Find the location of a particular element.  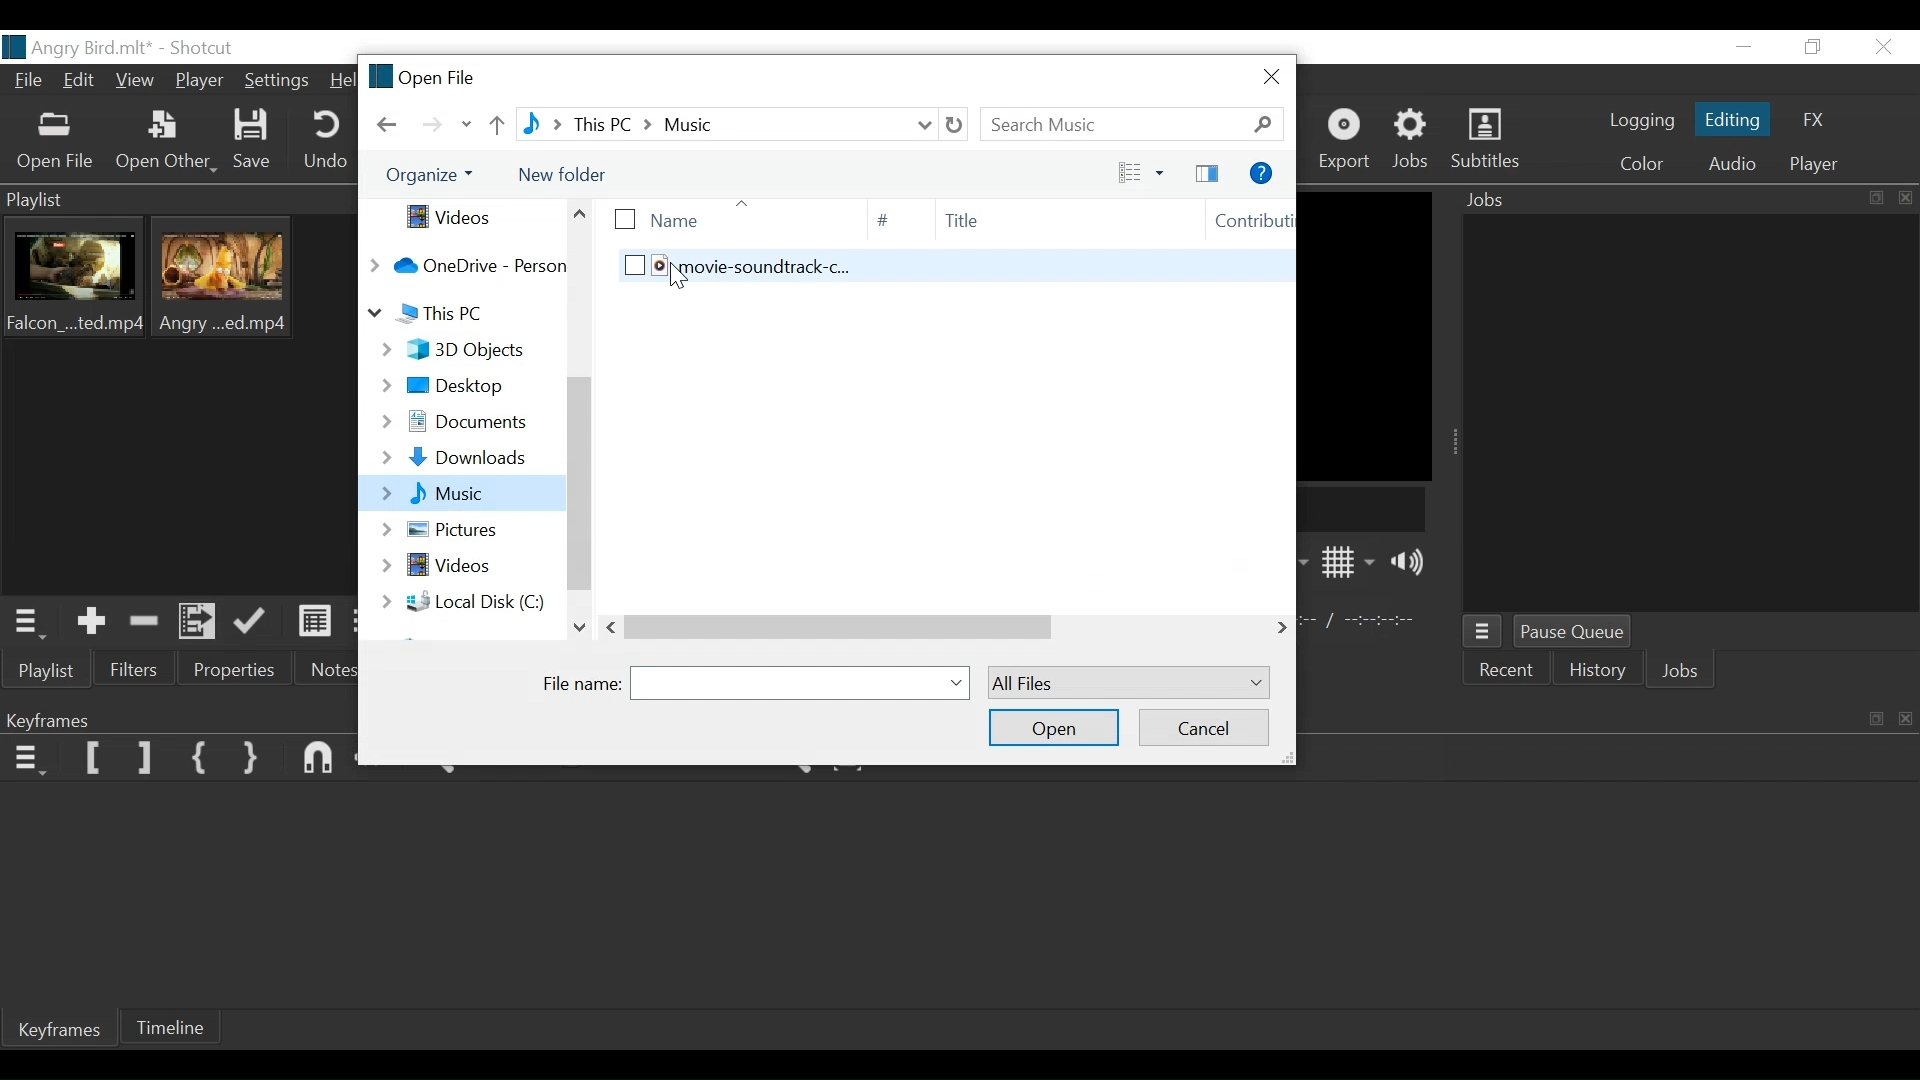

Shotcut is located at coordinates (206, 46).